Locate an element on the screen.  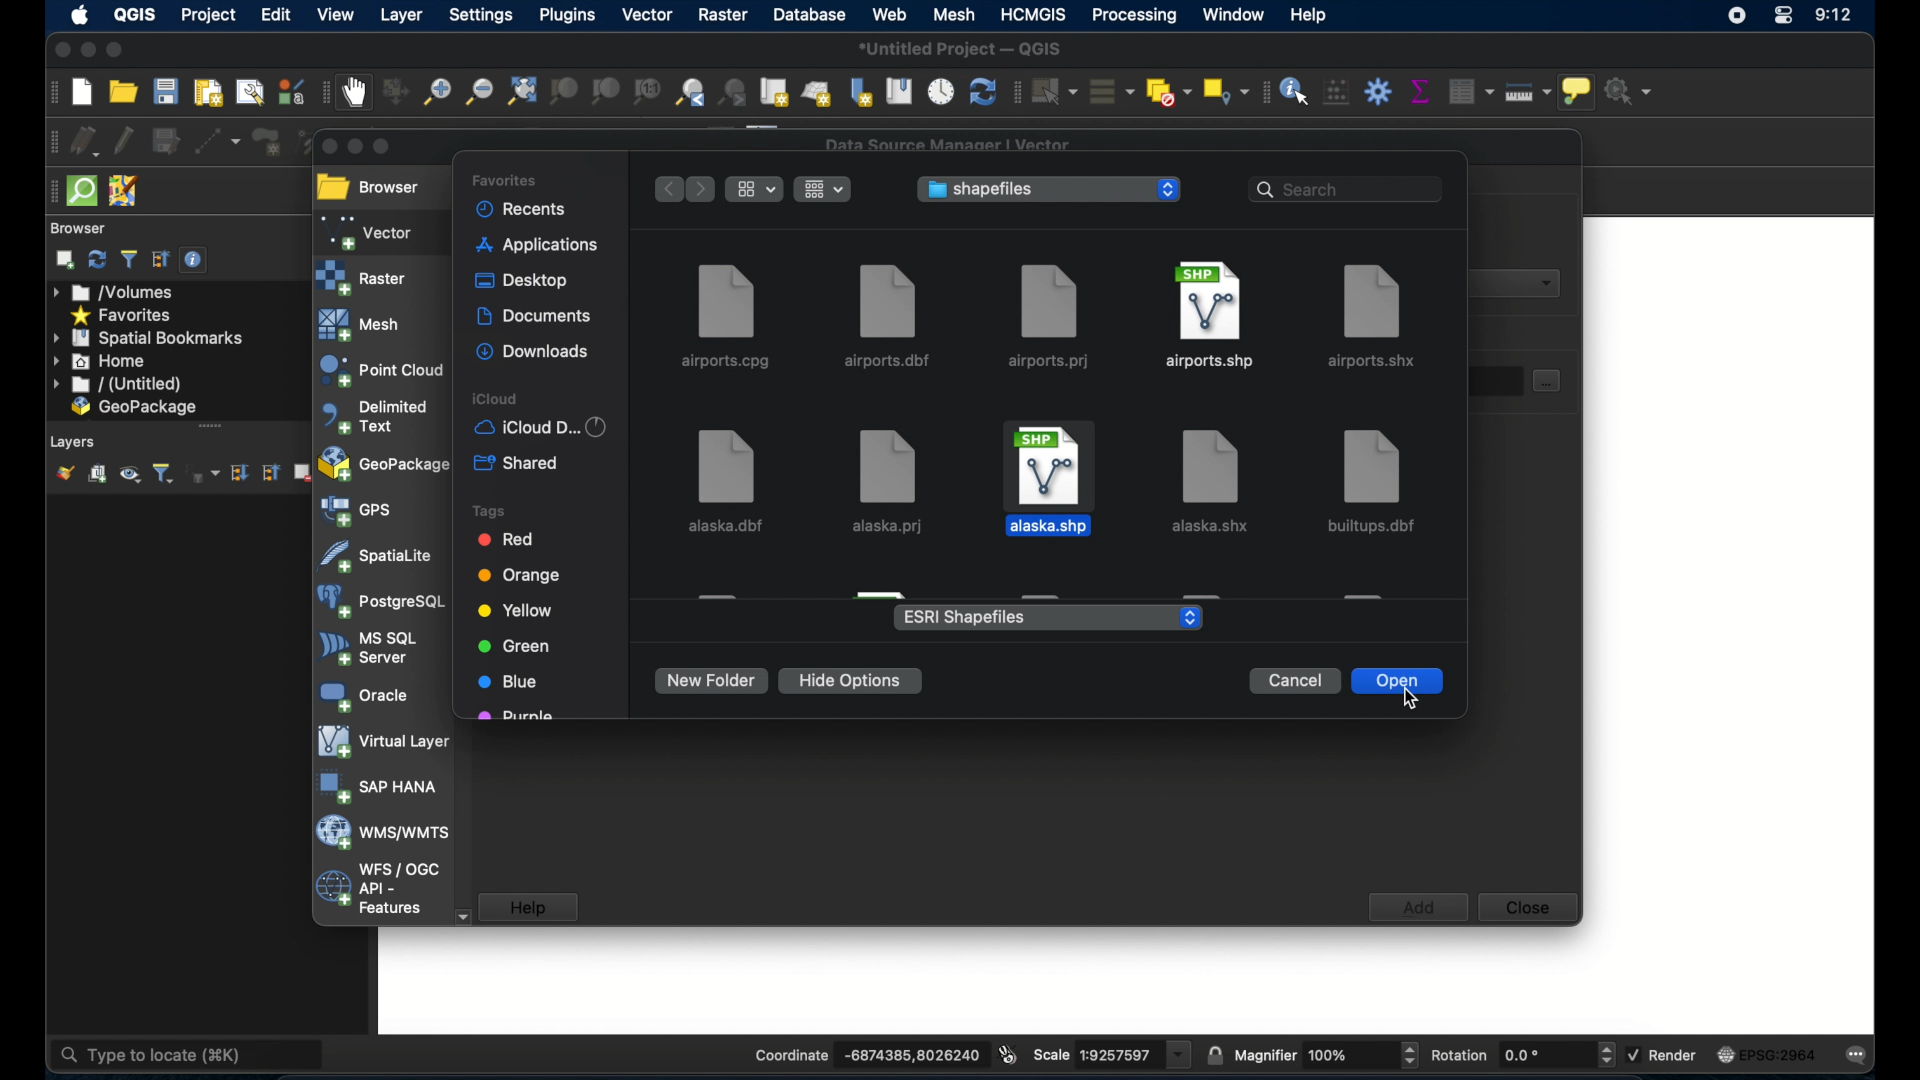
zoom next is located at coordinates (736, 91).